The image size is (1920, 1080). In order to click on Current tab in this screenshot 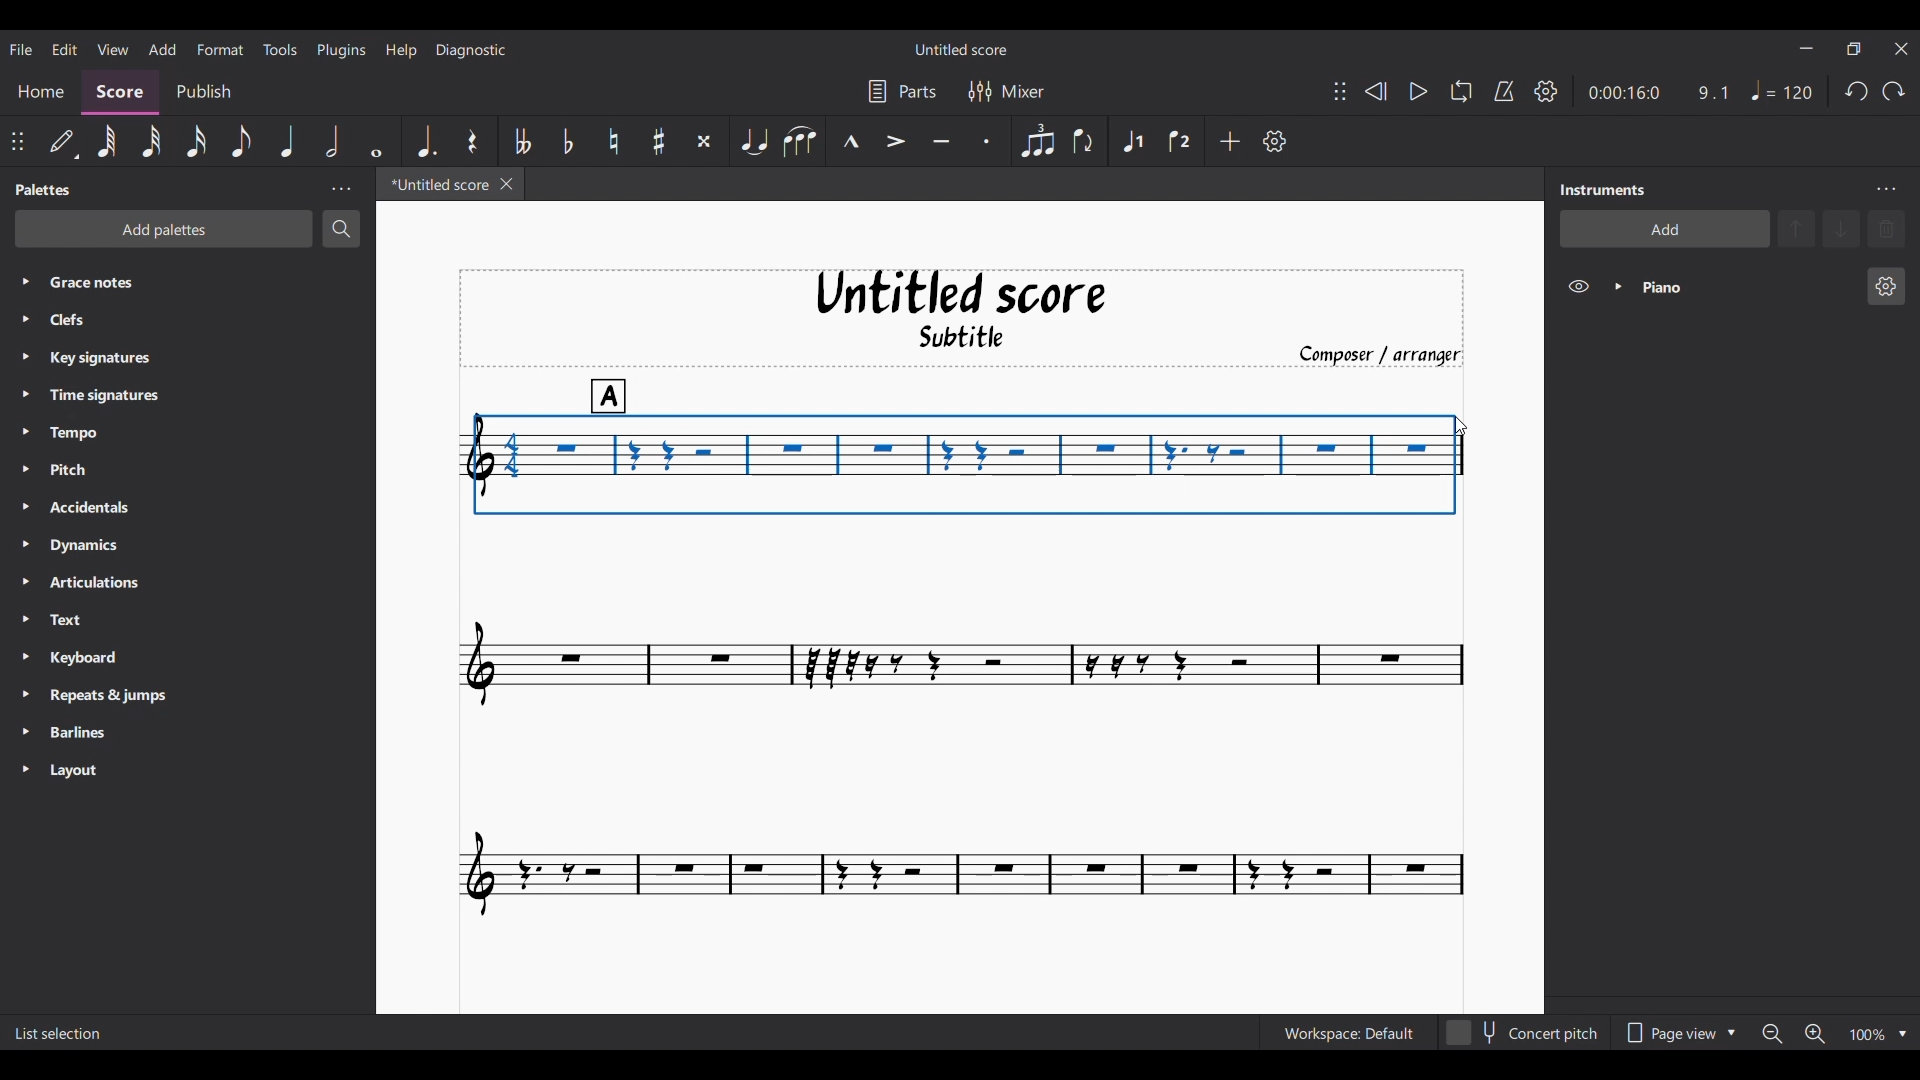, I will do `click(434, 184)`.